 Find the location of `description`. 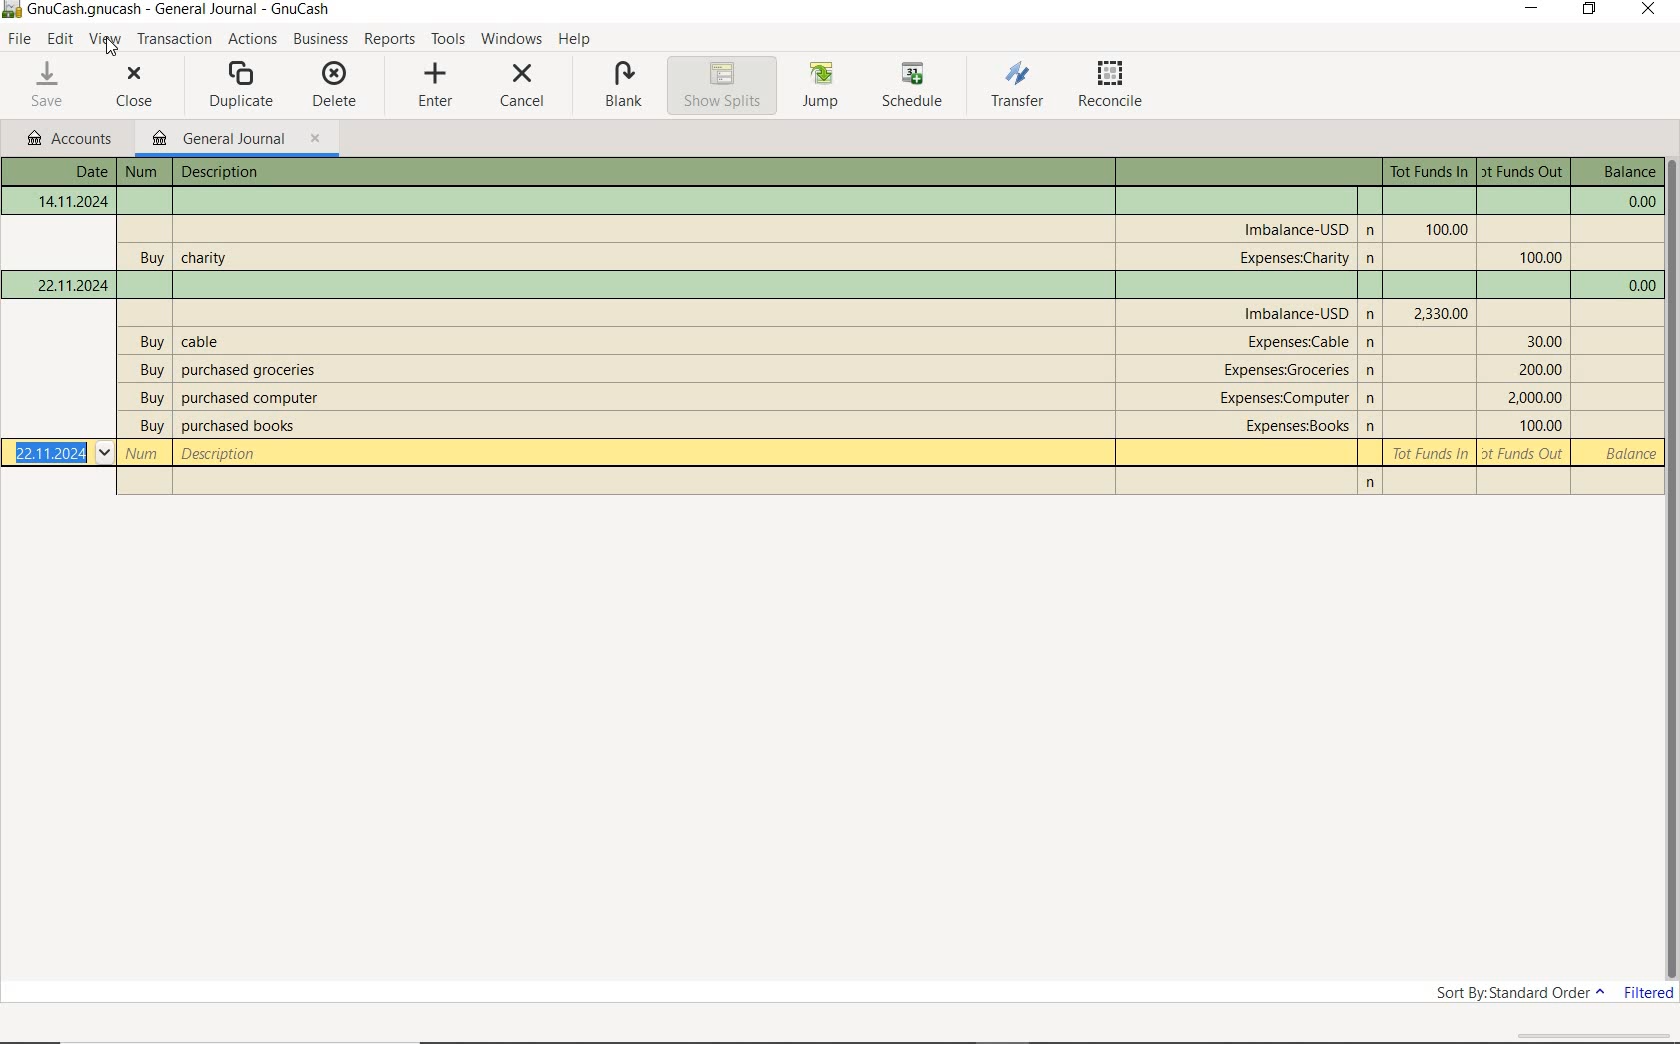

description is located at coordinates (250, 399).